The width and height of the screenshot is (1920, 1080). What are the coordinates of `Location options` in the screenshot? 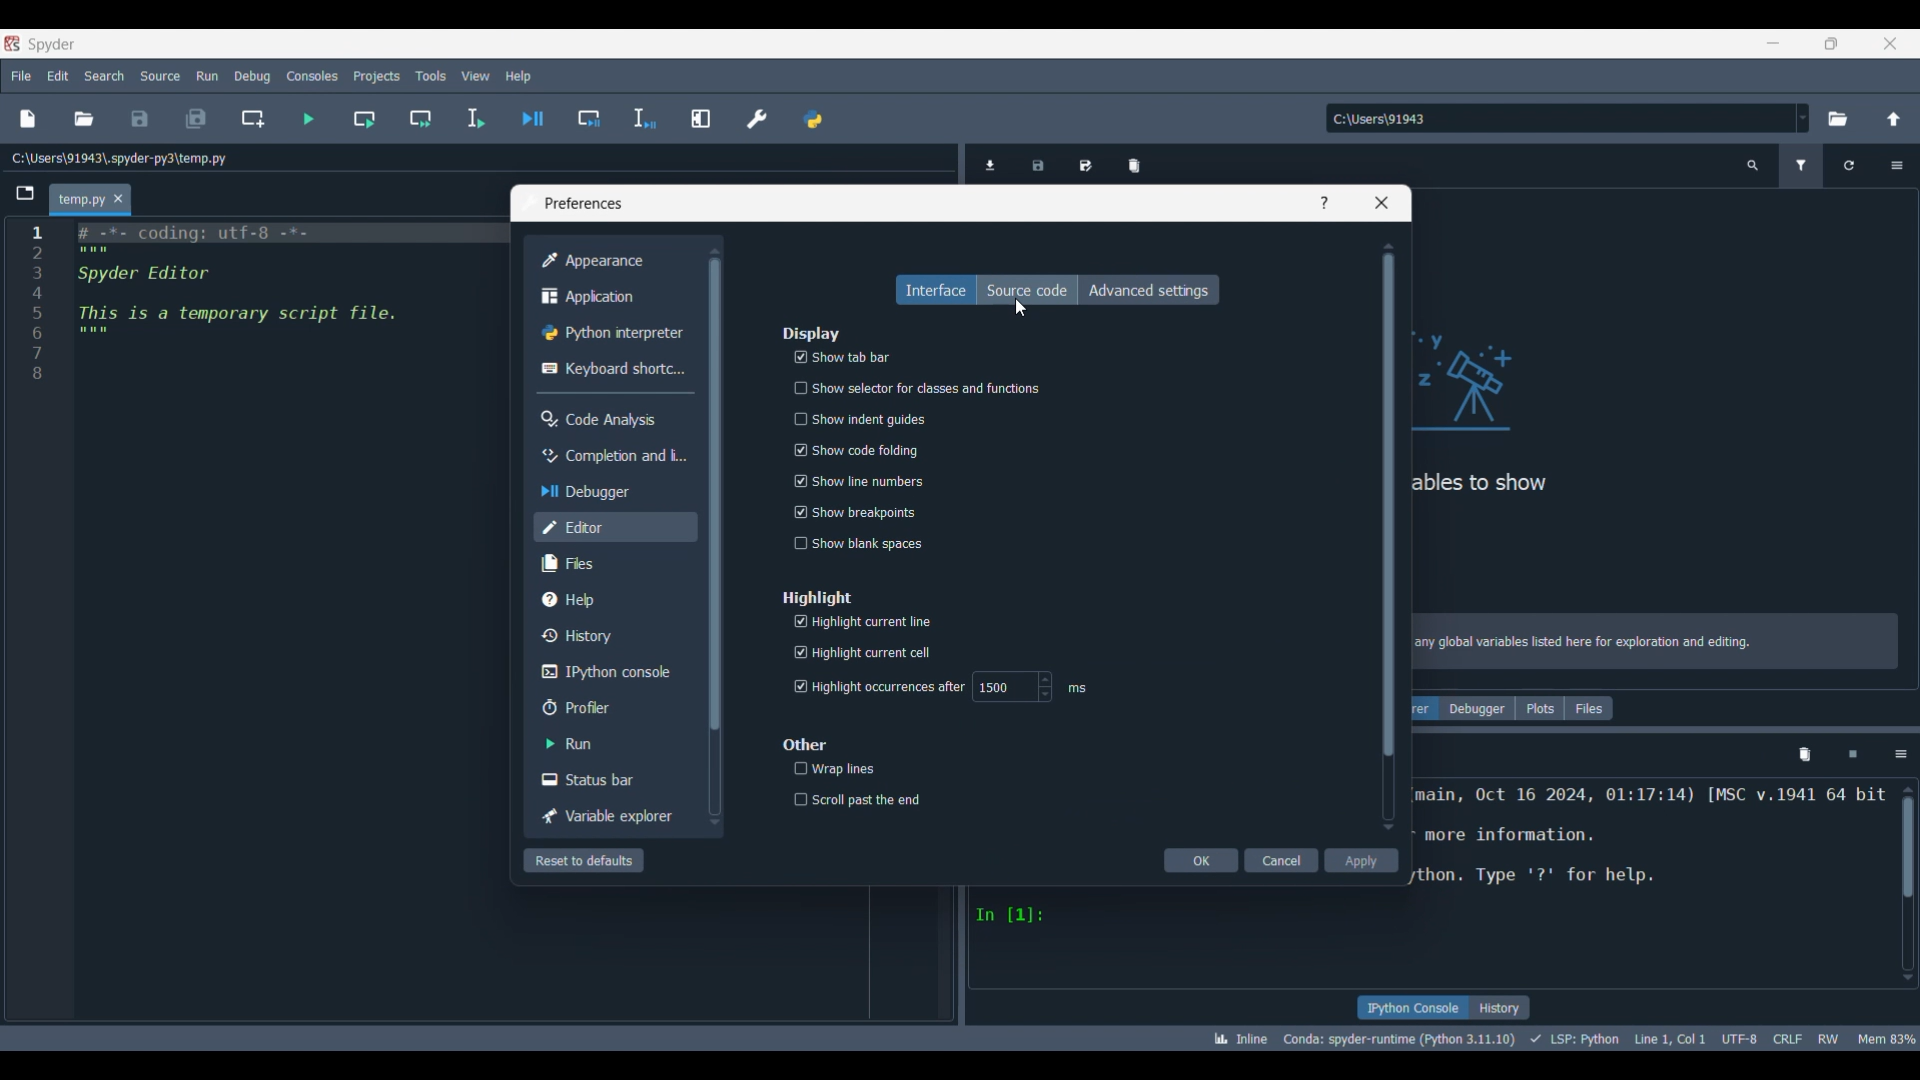 It's located at (1803, 118).